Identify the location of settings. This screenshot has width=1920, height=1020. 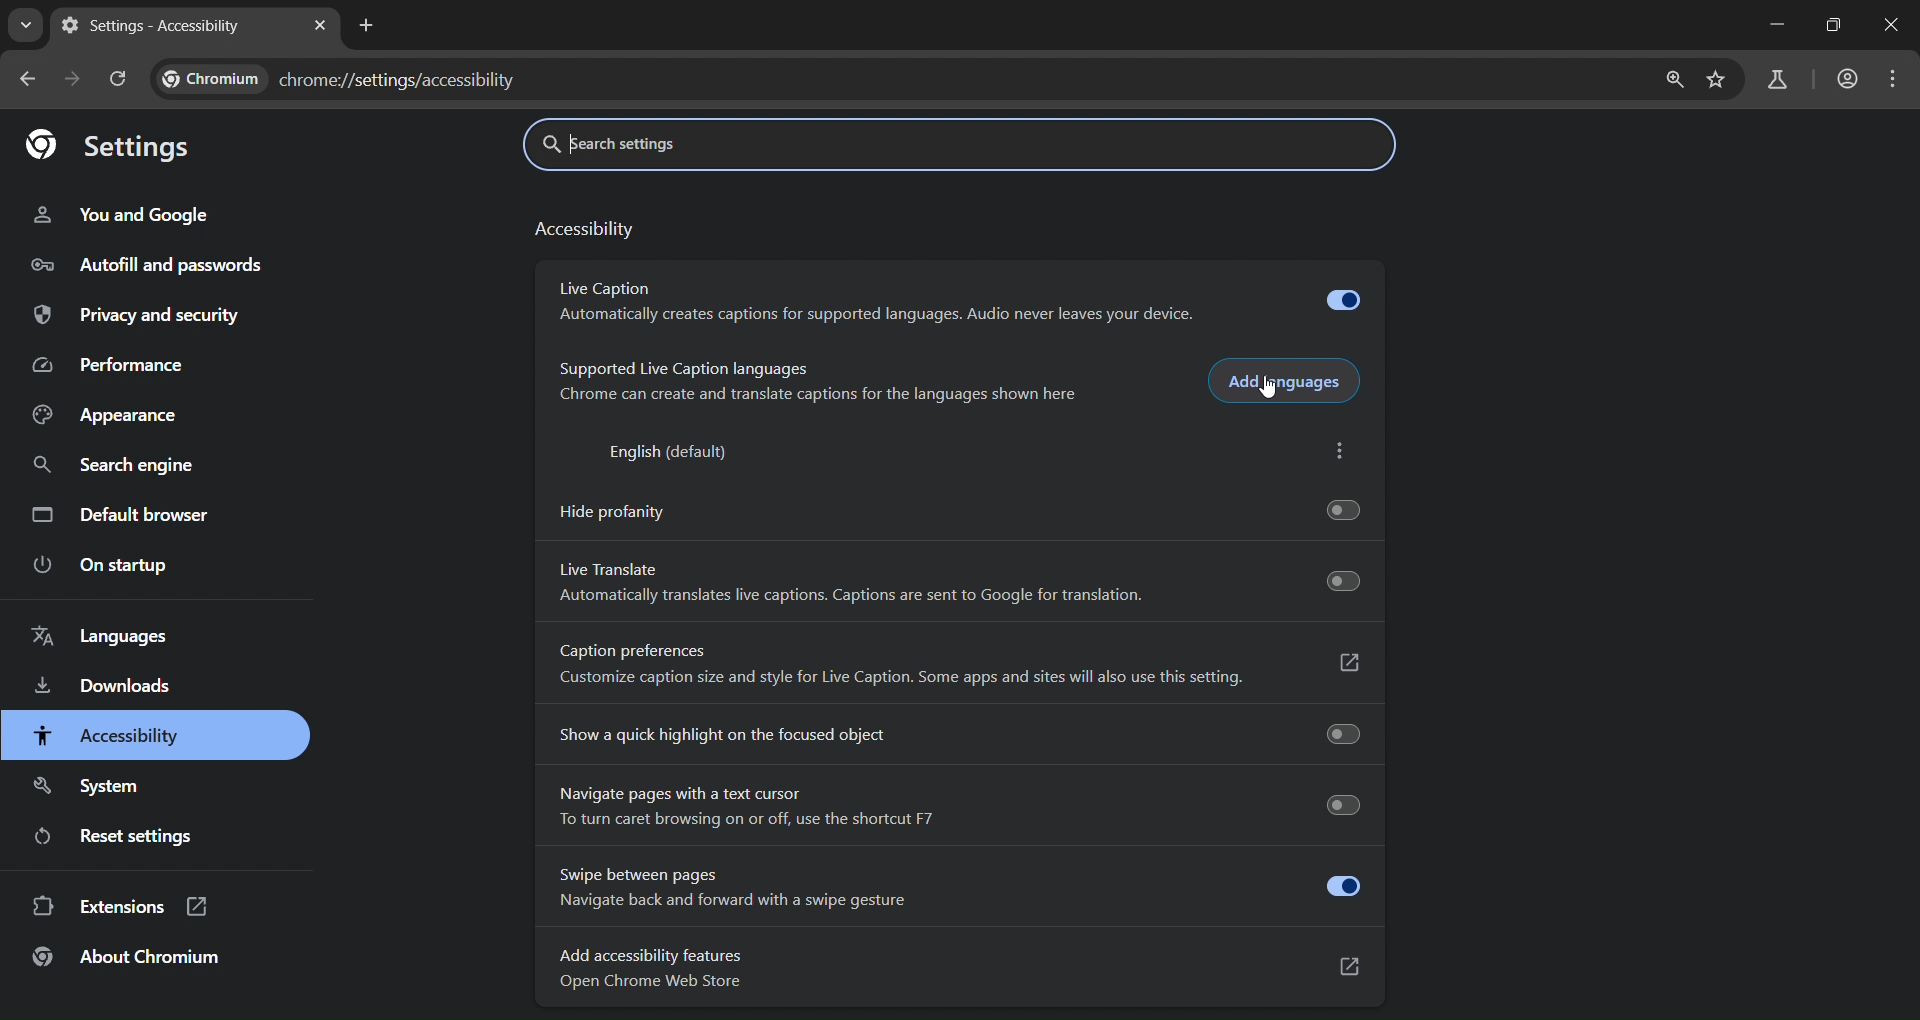
(121, 146).